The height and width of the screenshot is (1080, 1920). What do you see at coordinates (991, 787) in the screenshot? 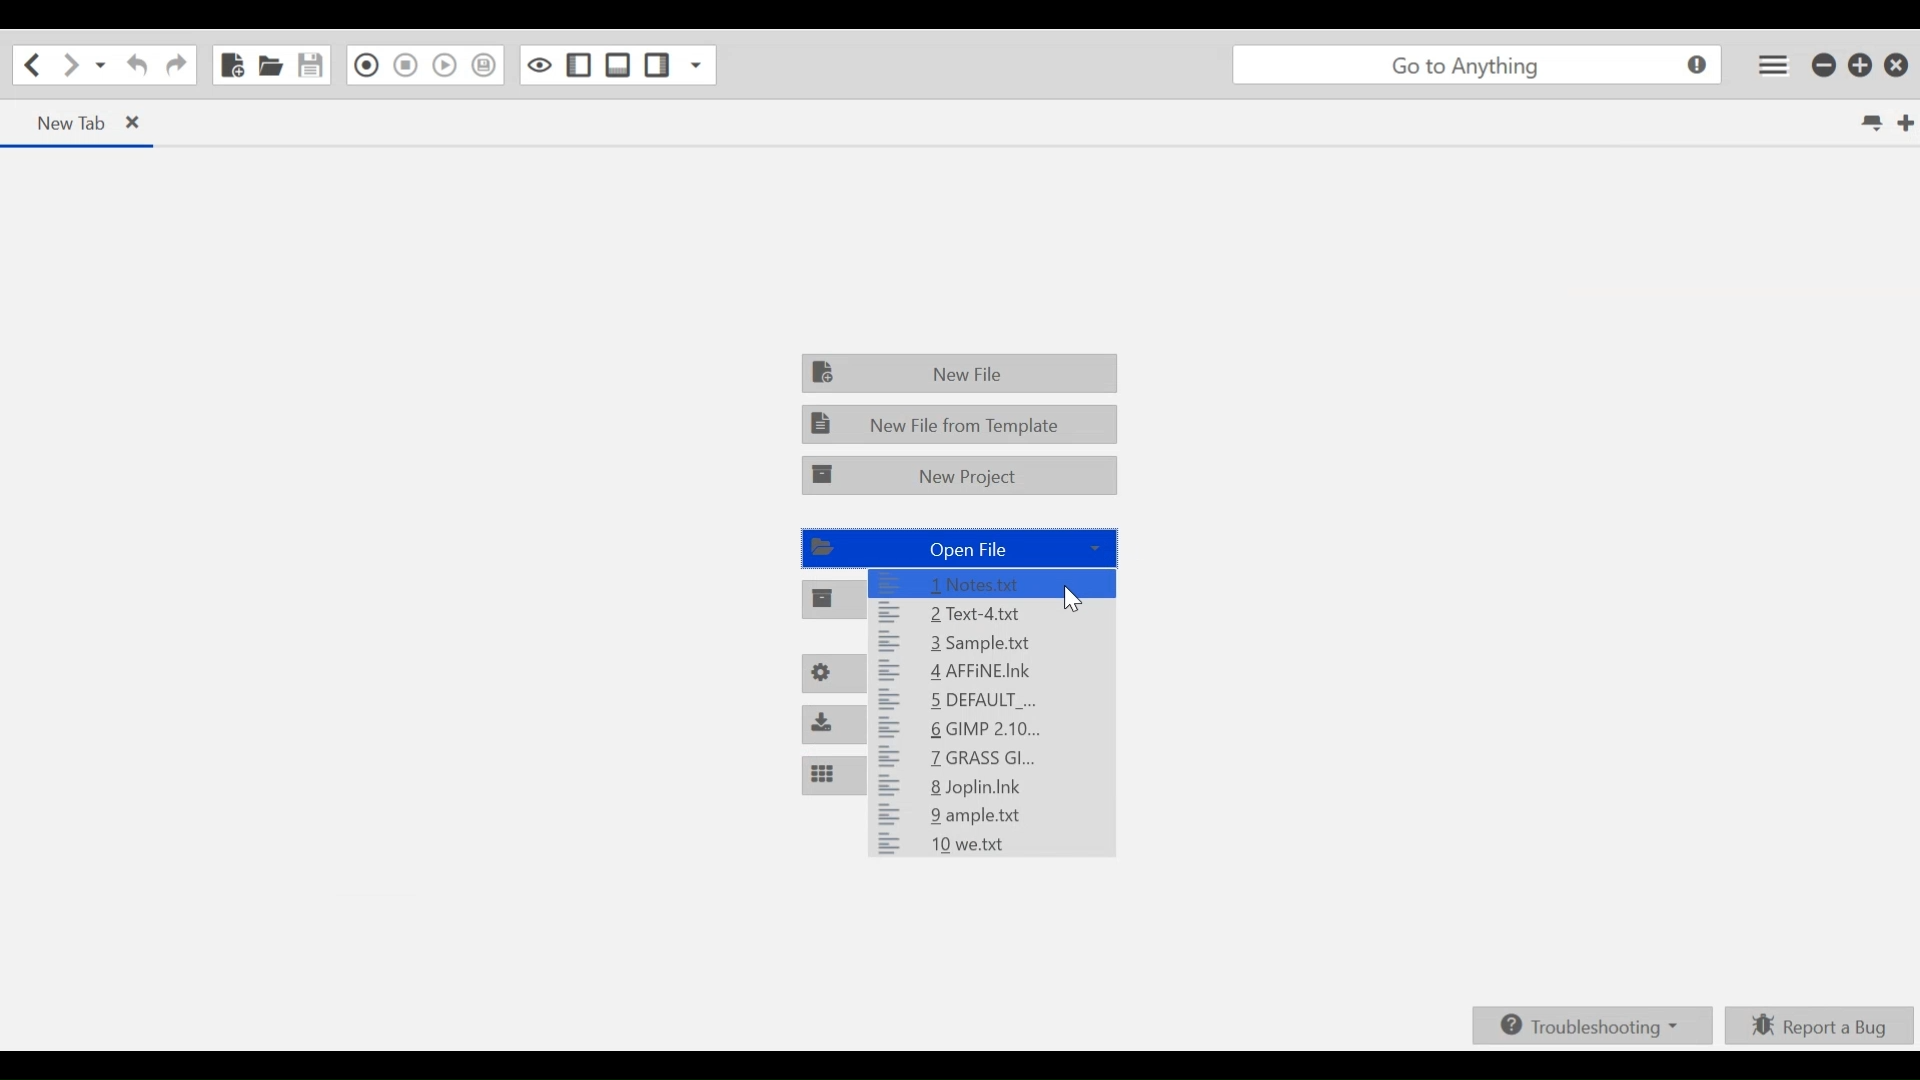
I see `8 Joplin.Ink` at bounding box center [991, 787].